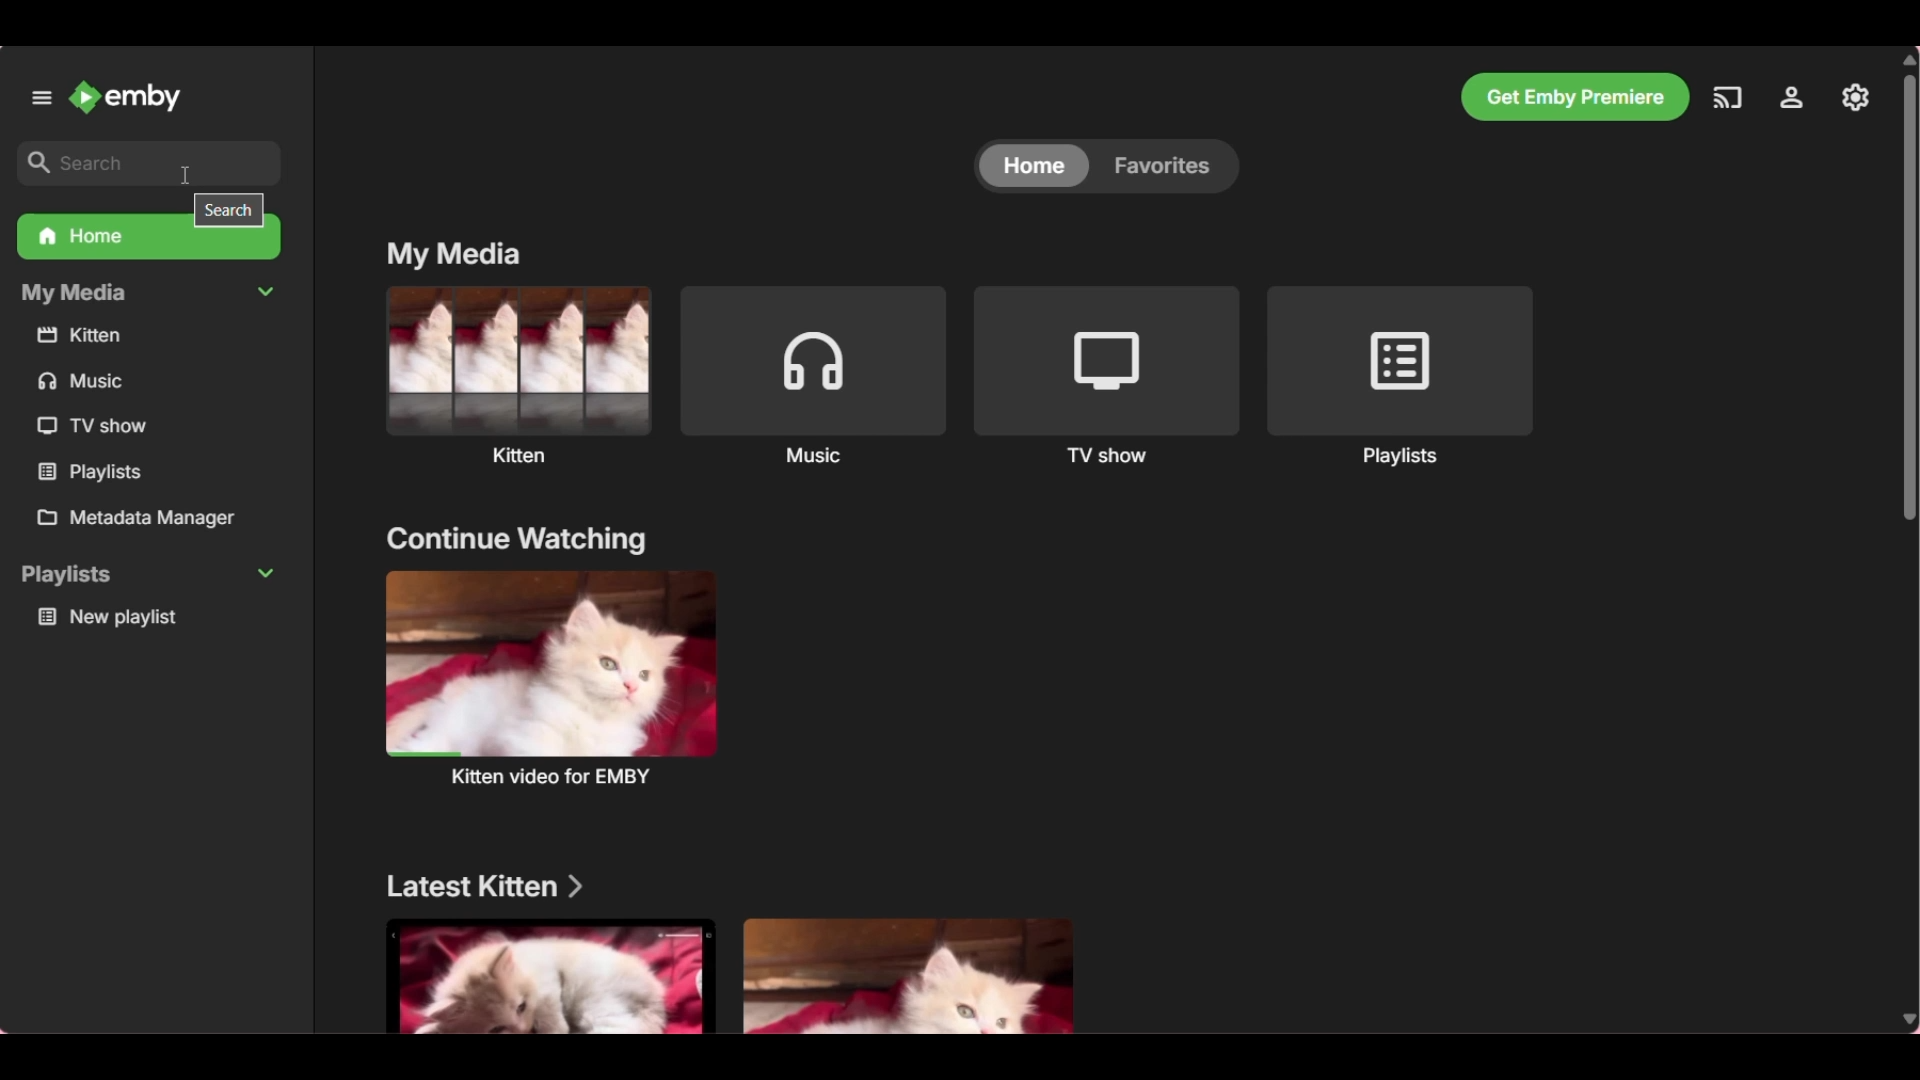  I want to click on Media files under above mentioned section, so click(546, 974).